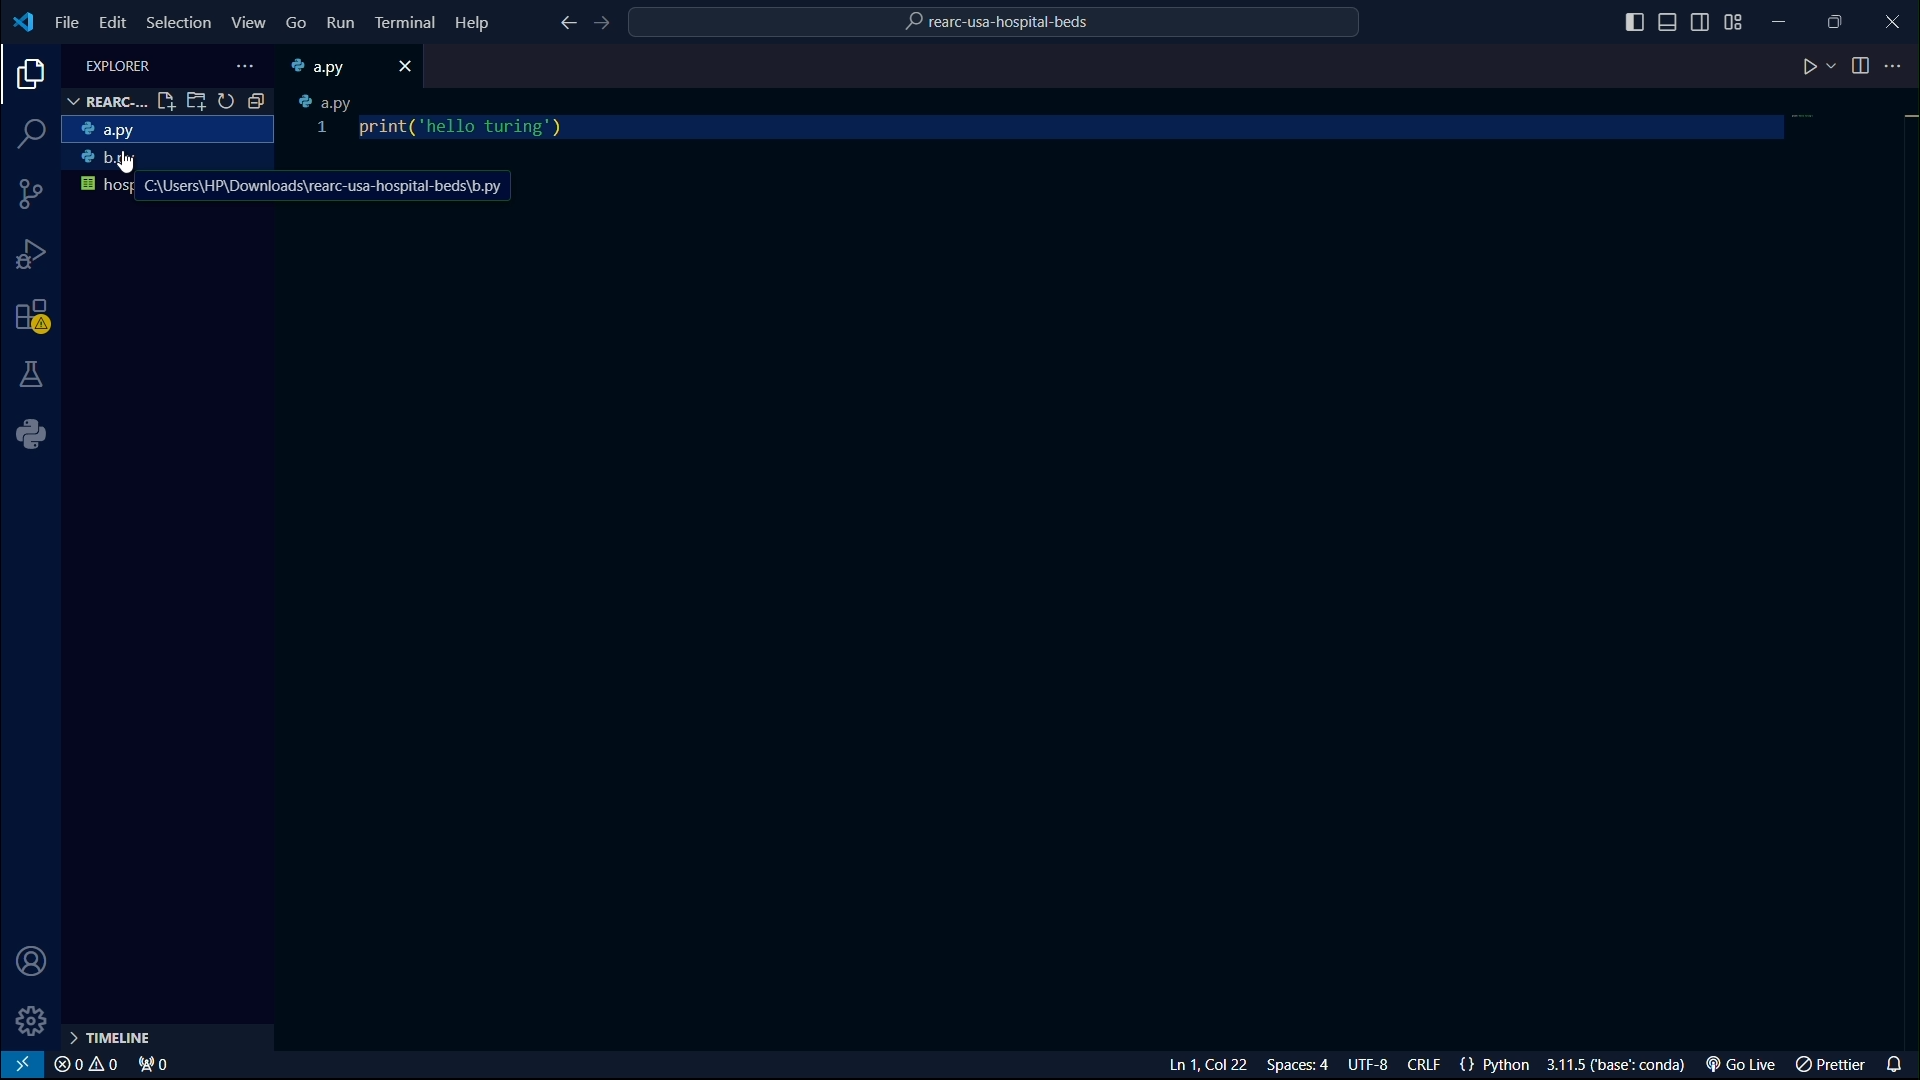  Describe the element at coordinates (1496, 1065) in the screenshot. I see `{} Python` at that location.